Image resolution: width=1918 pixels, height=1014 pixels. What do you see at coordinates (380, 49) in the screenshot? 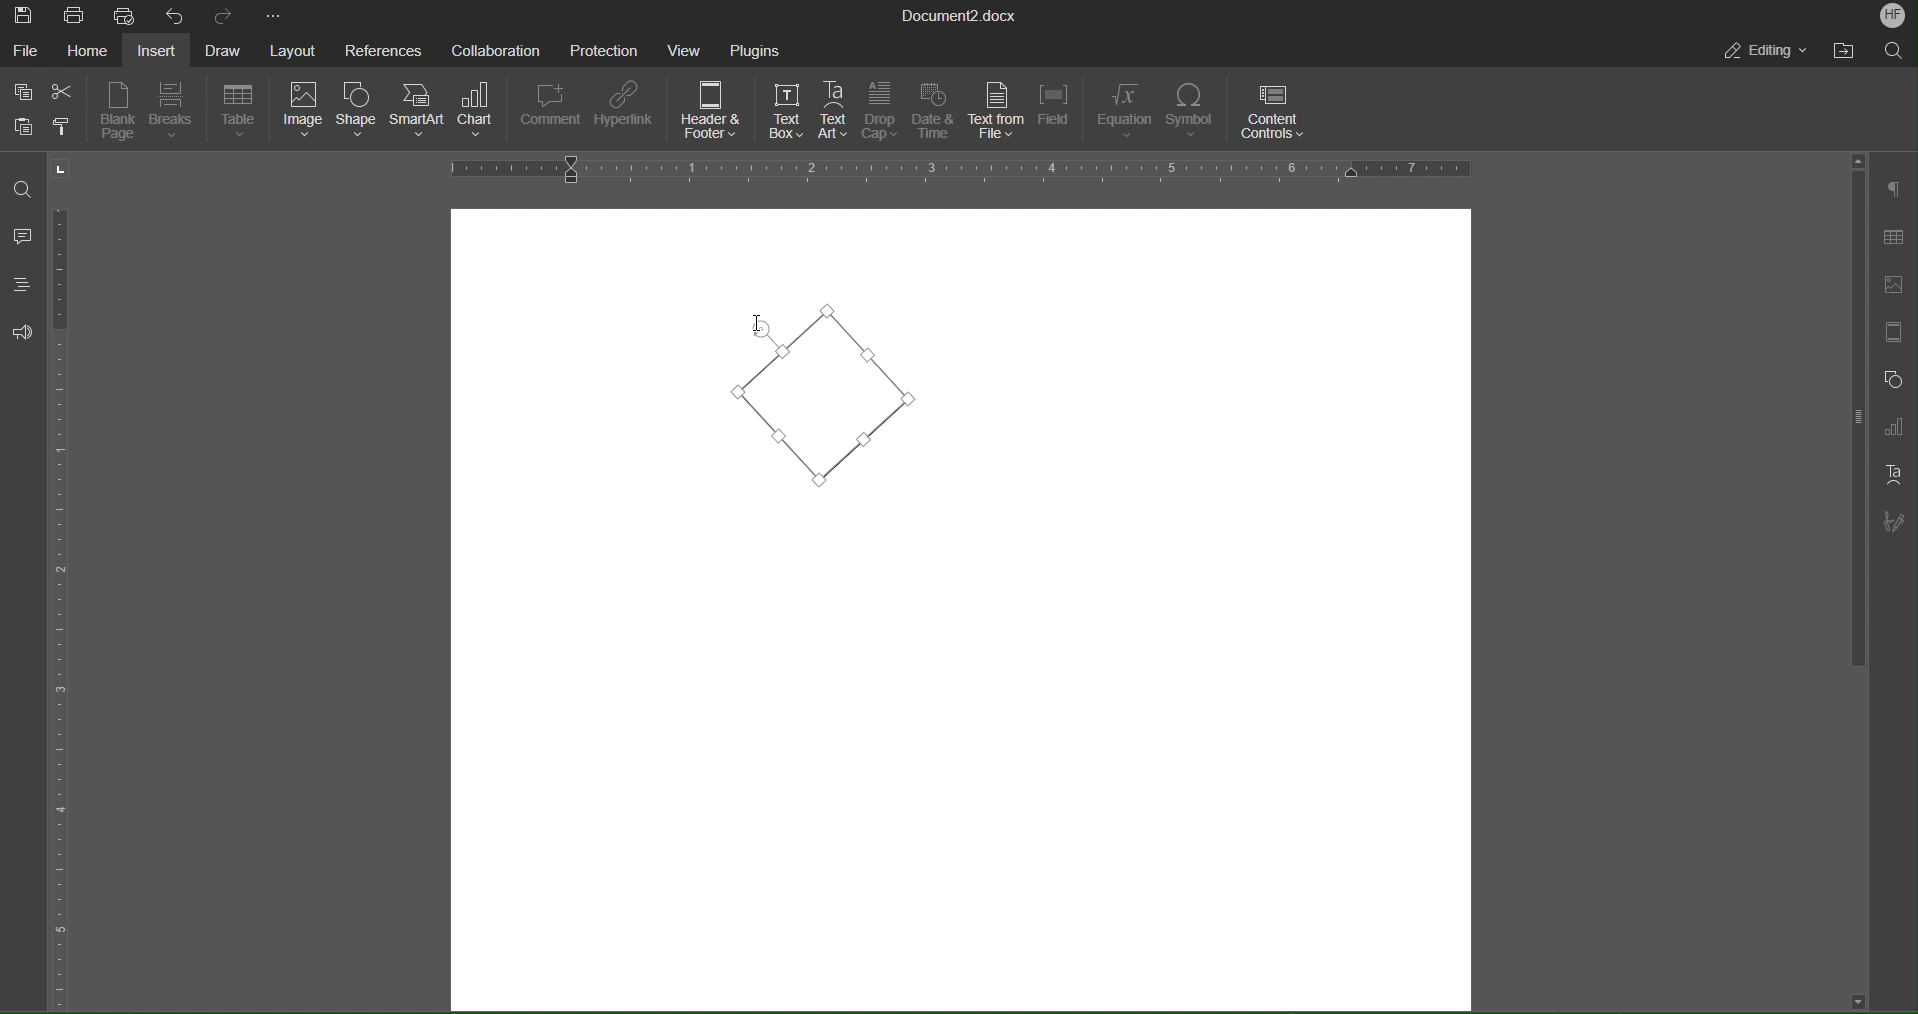
I see `References` at bounding box center [380, 49].